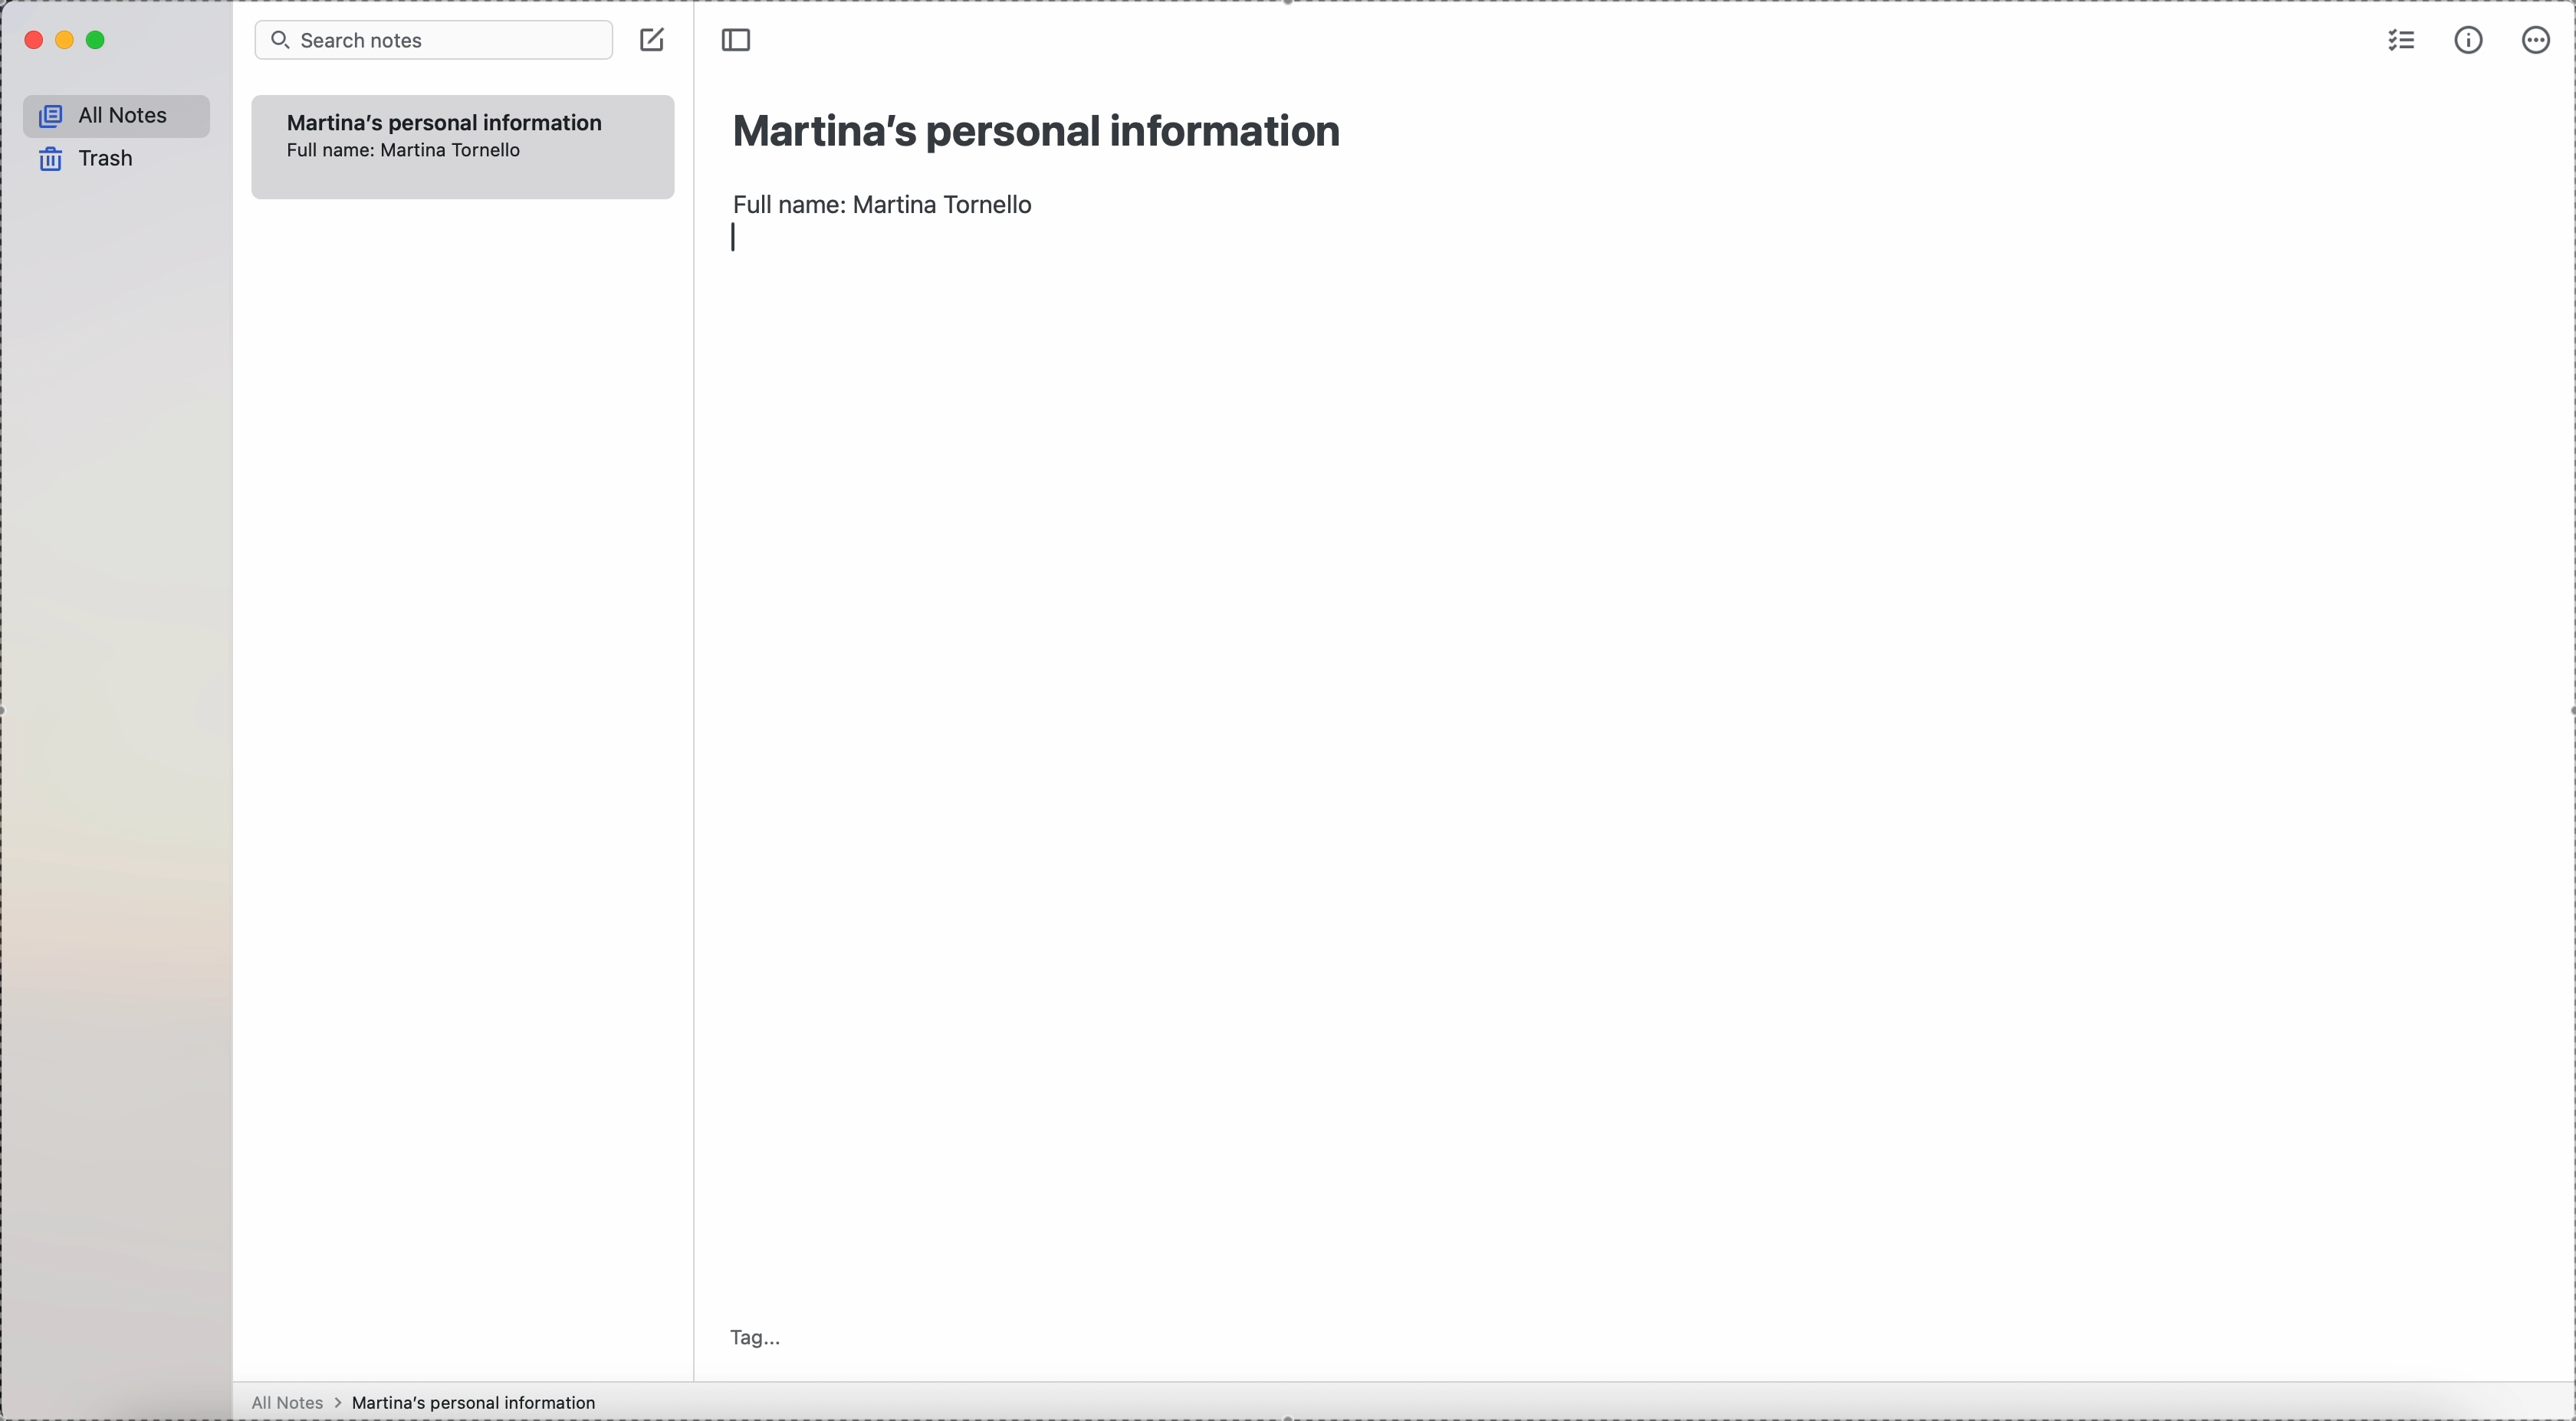  What do you see at coordinates (2534, 42) in the screenshot?
I see `more options` at bounding box center [2534, 42].